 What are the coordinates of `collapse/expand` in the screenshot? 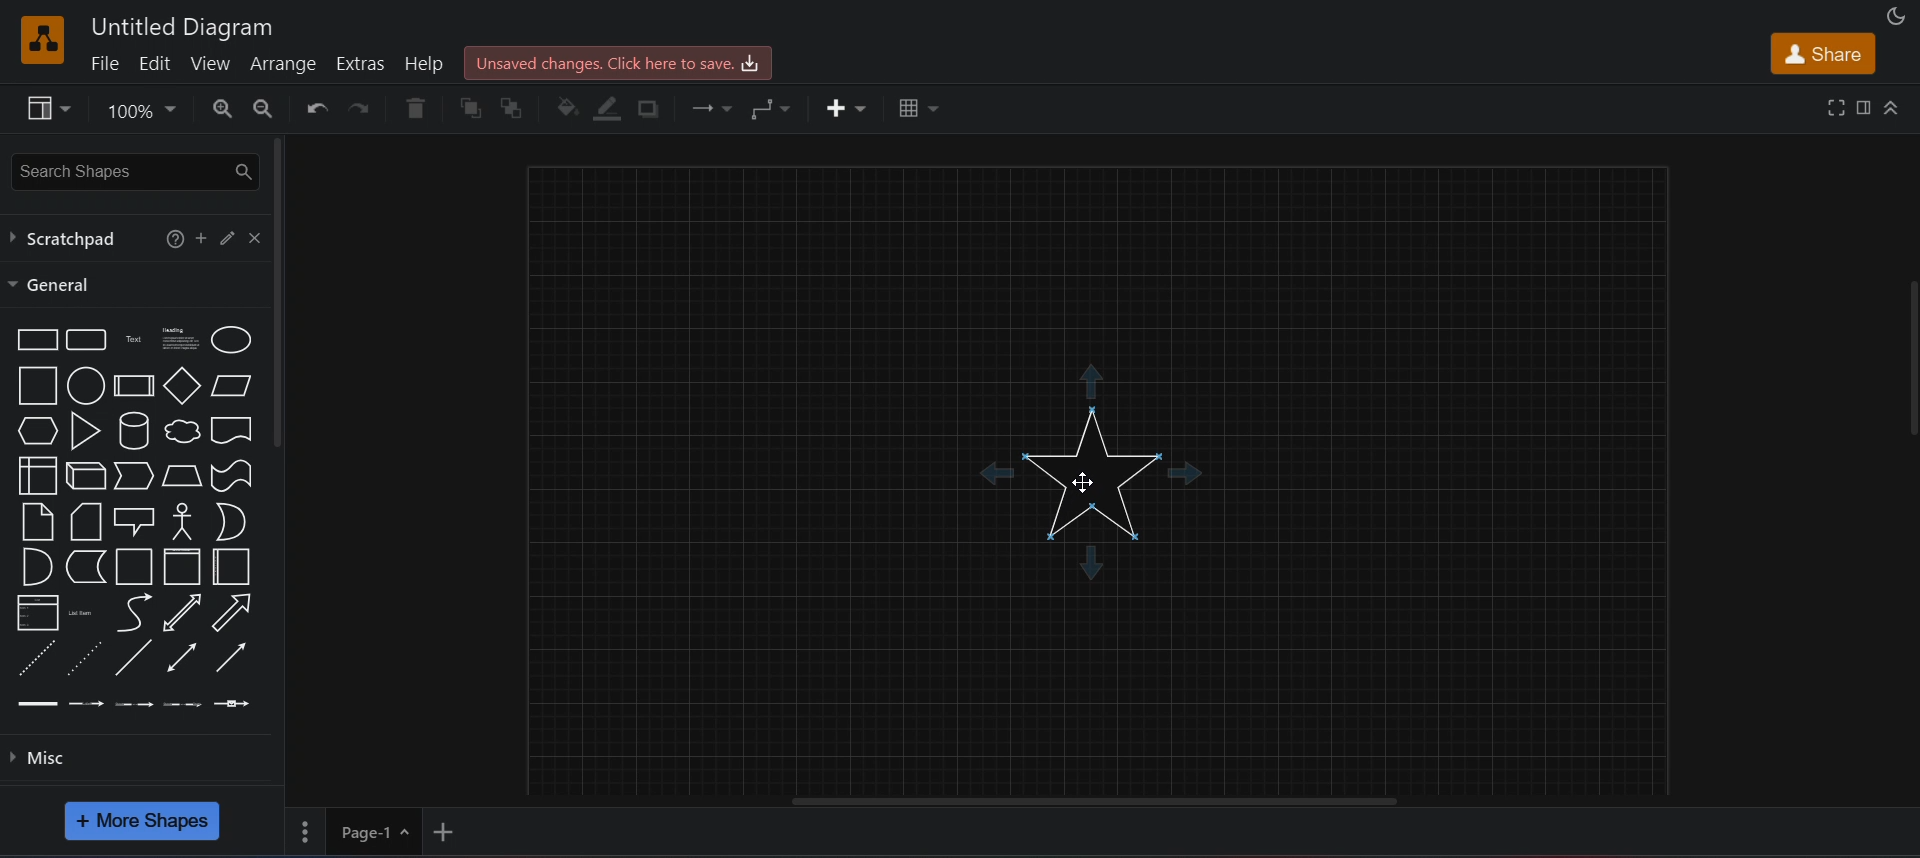 It's located at (1897, 105).